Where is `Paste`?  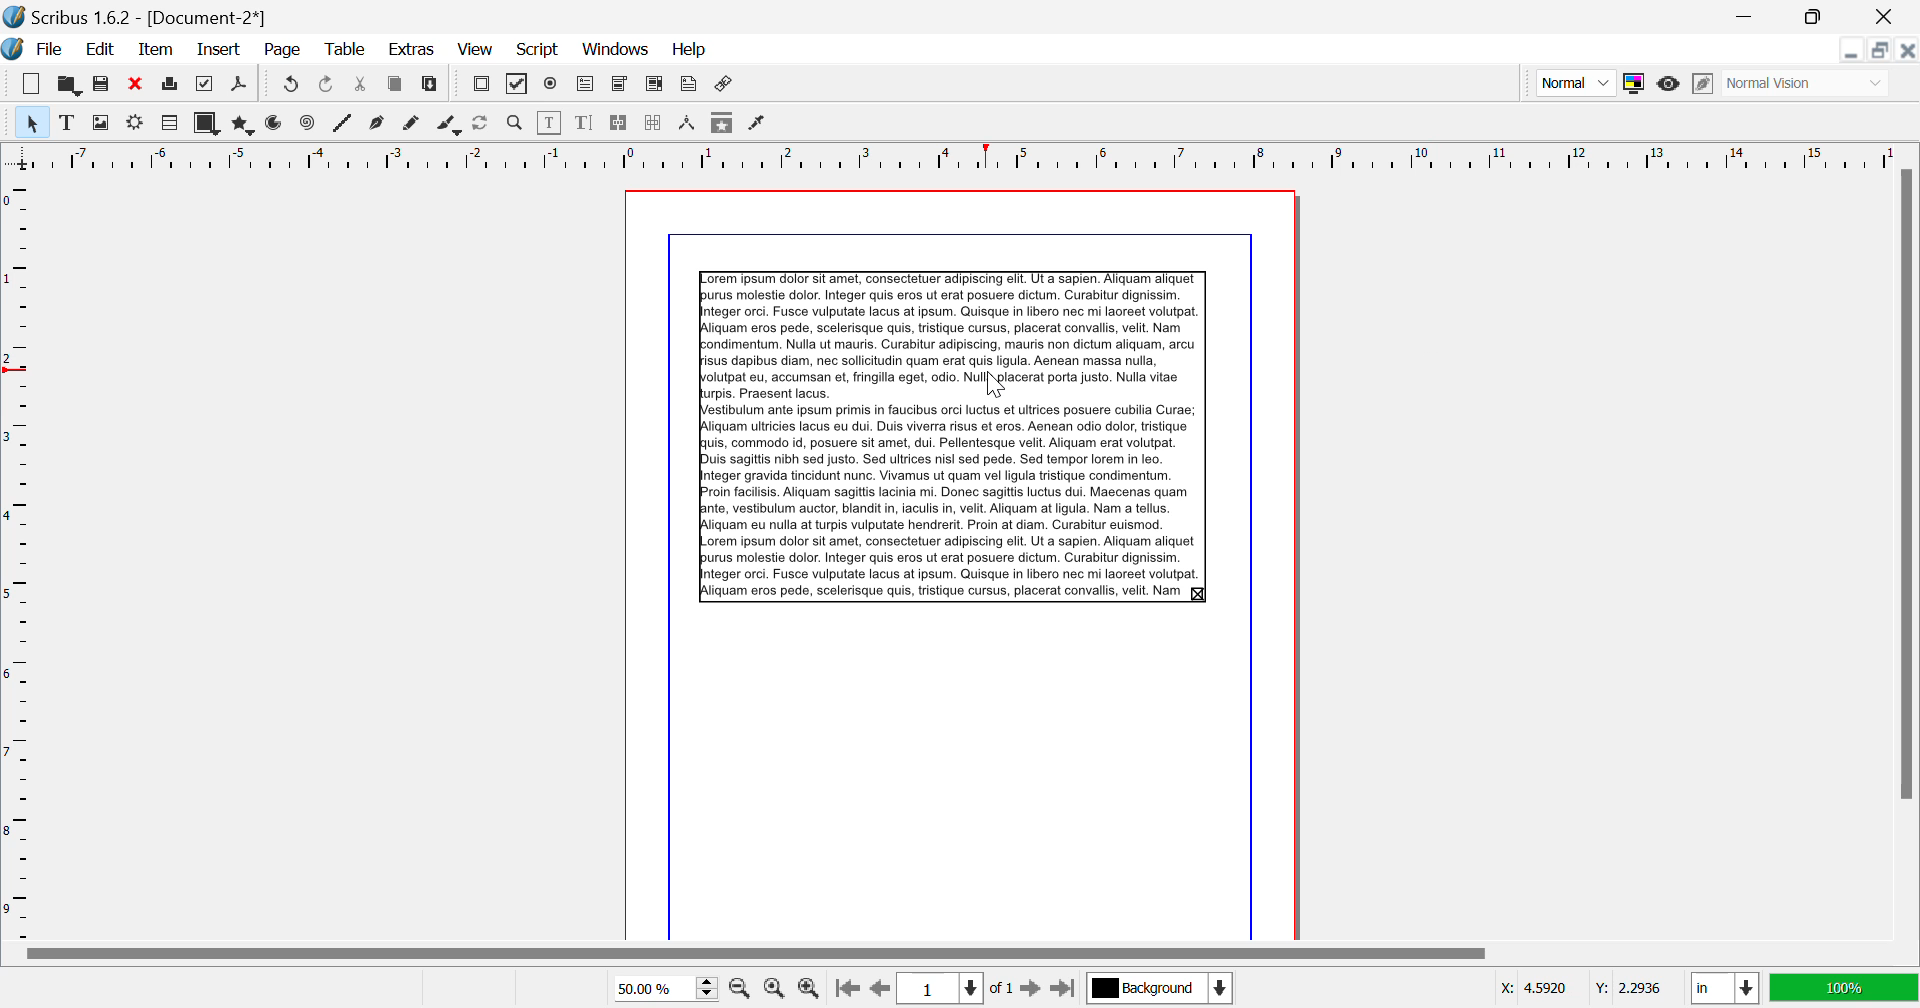 Paste is located at coordinates (432, 87).